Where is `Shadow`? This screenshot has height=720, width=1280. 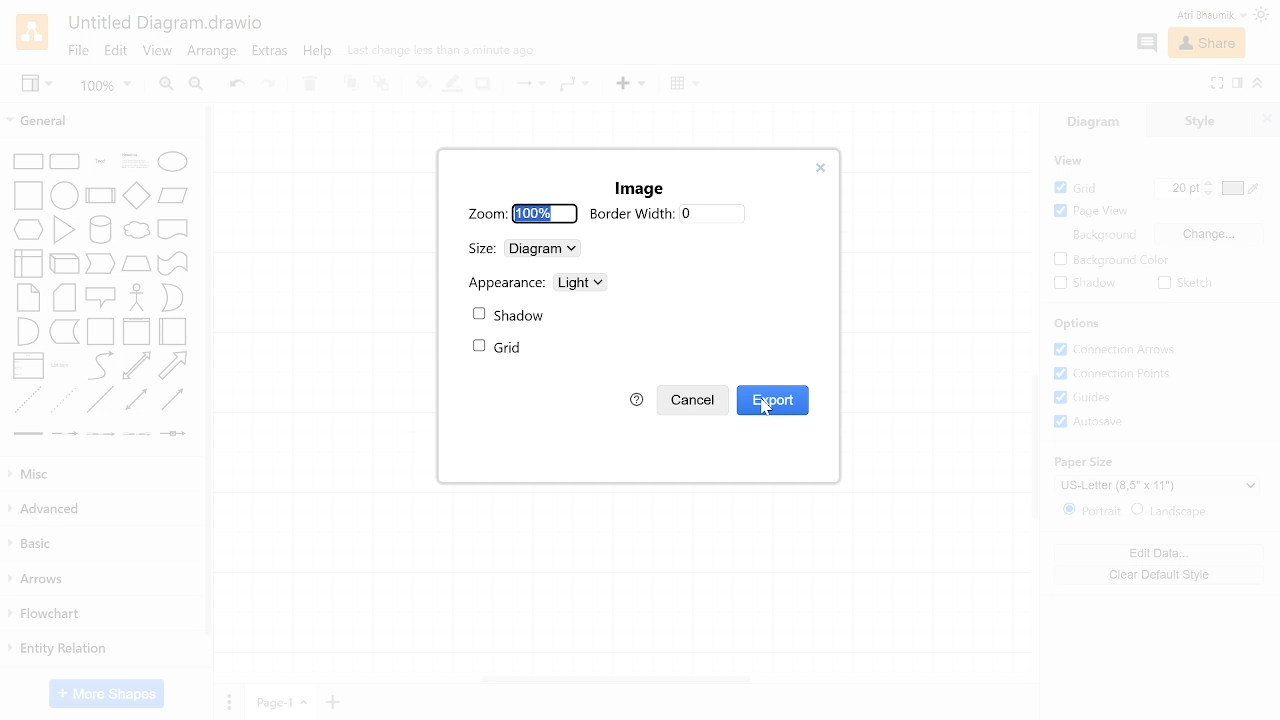
Shadow is located at coordinates (507, 315).